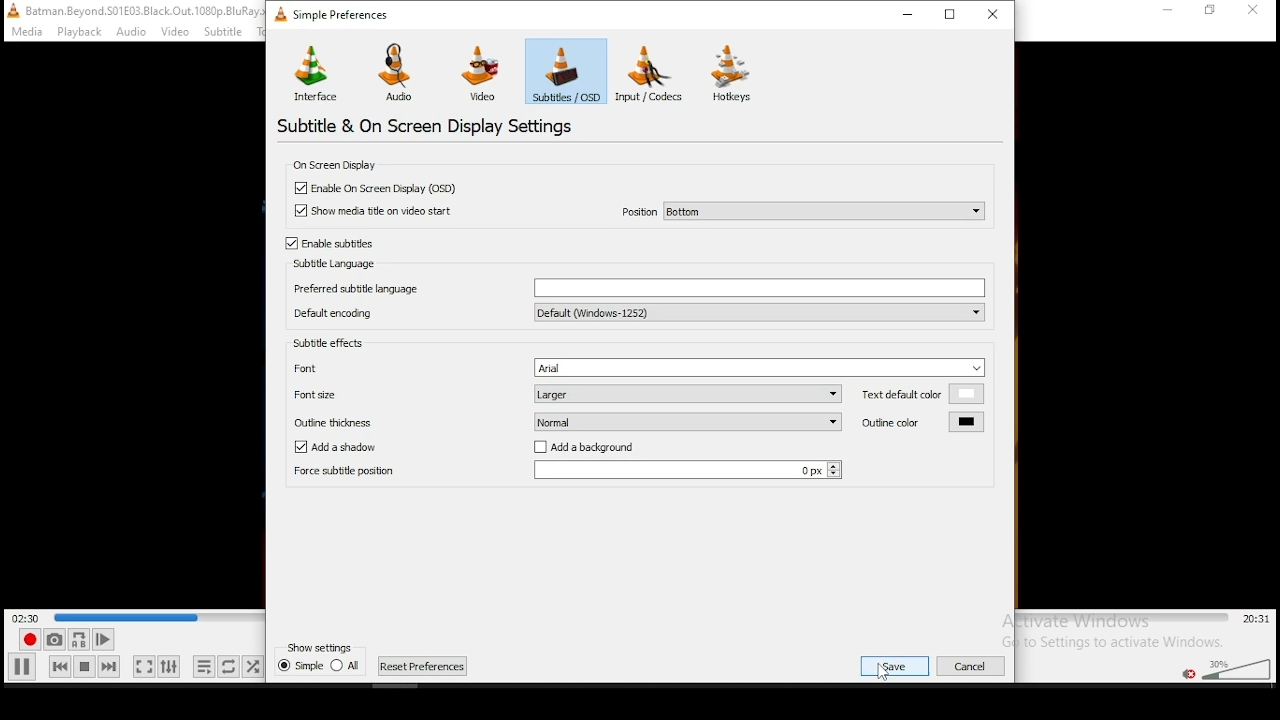  I want to click on checkbox: add a shadow, so click(346, 448).